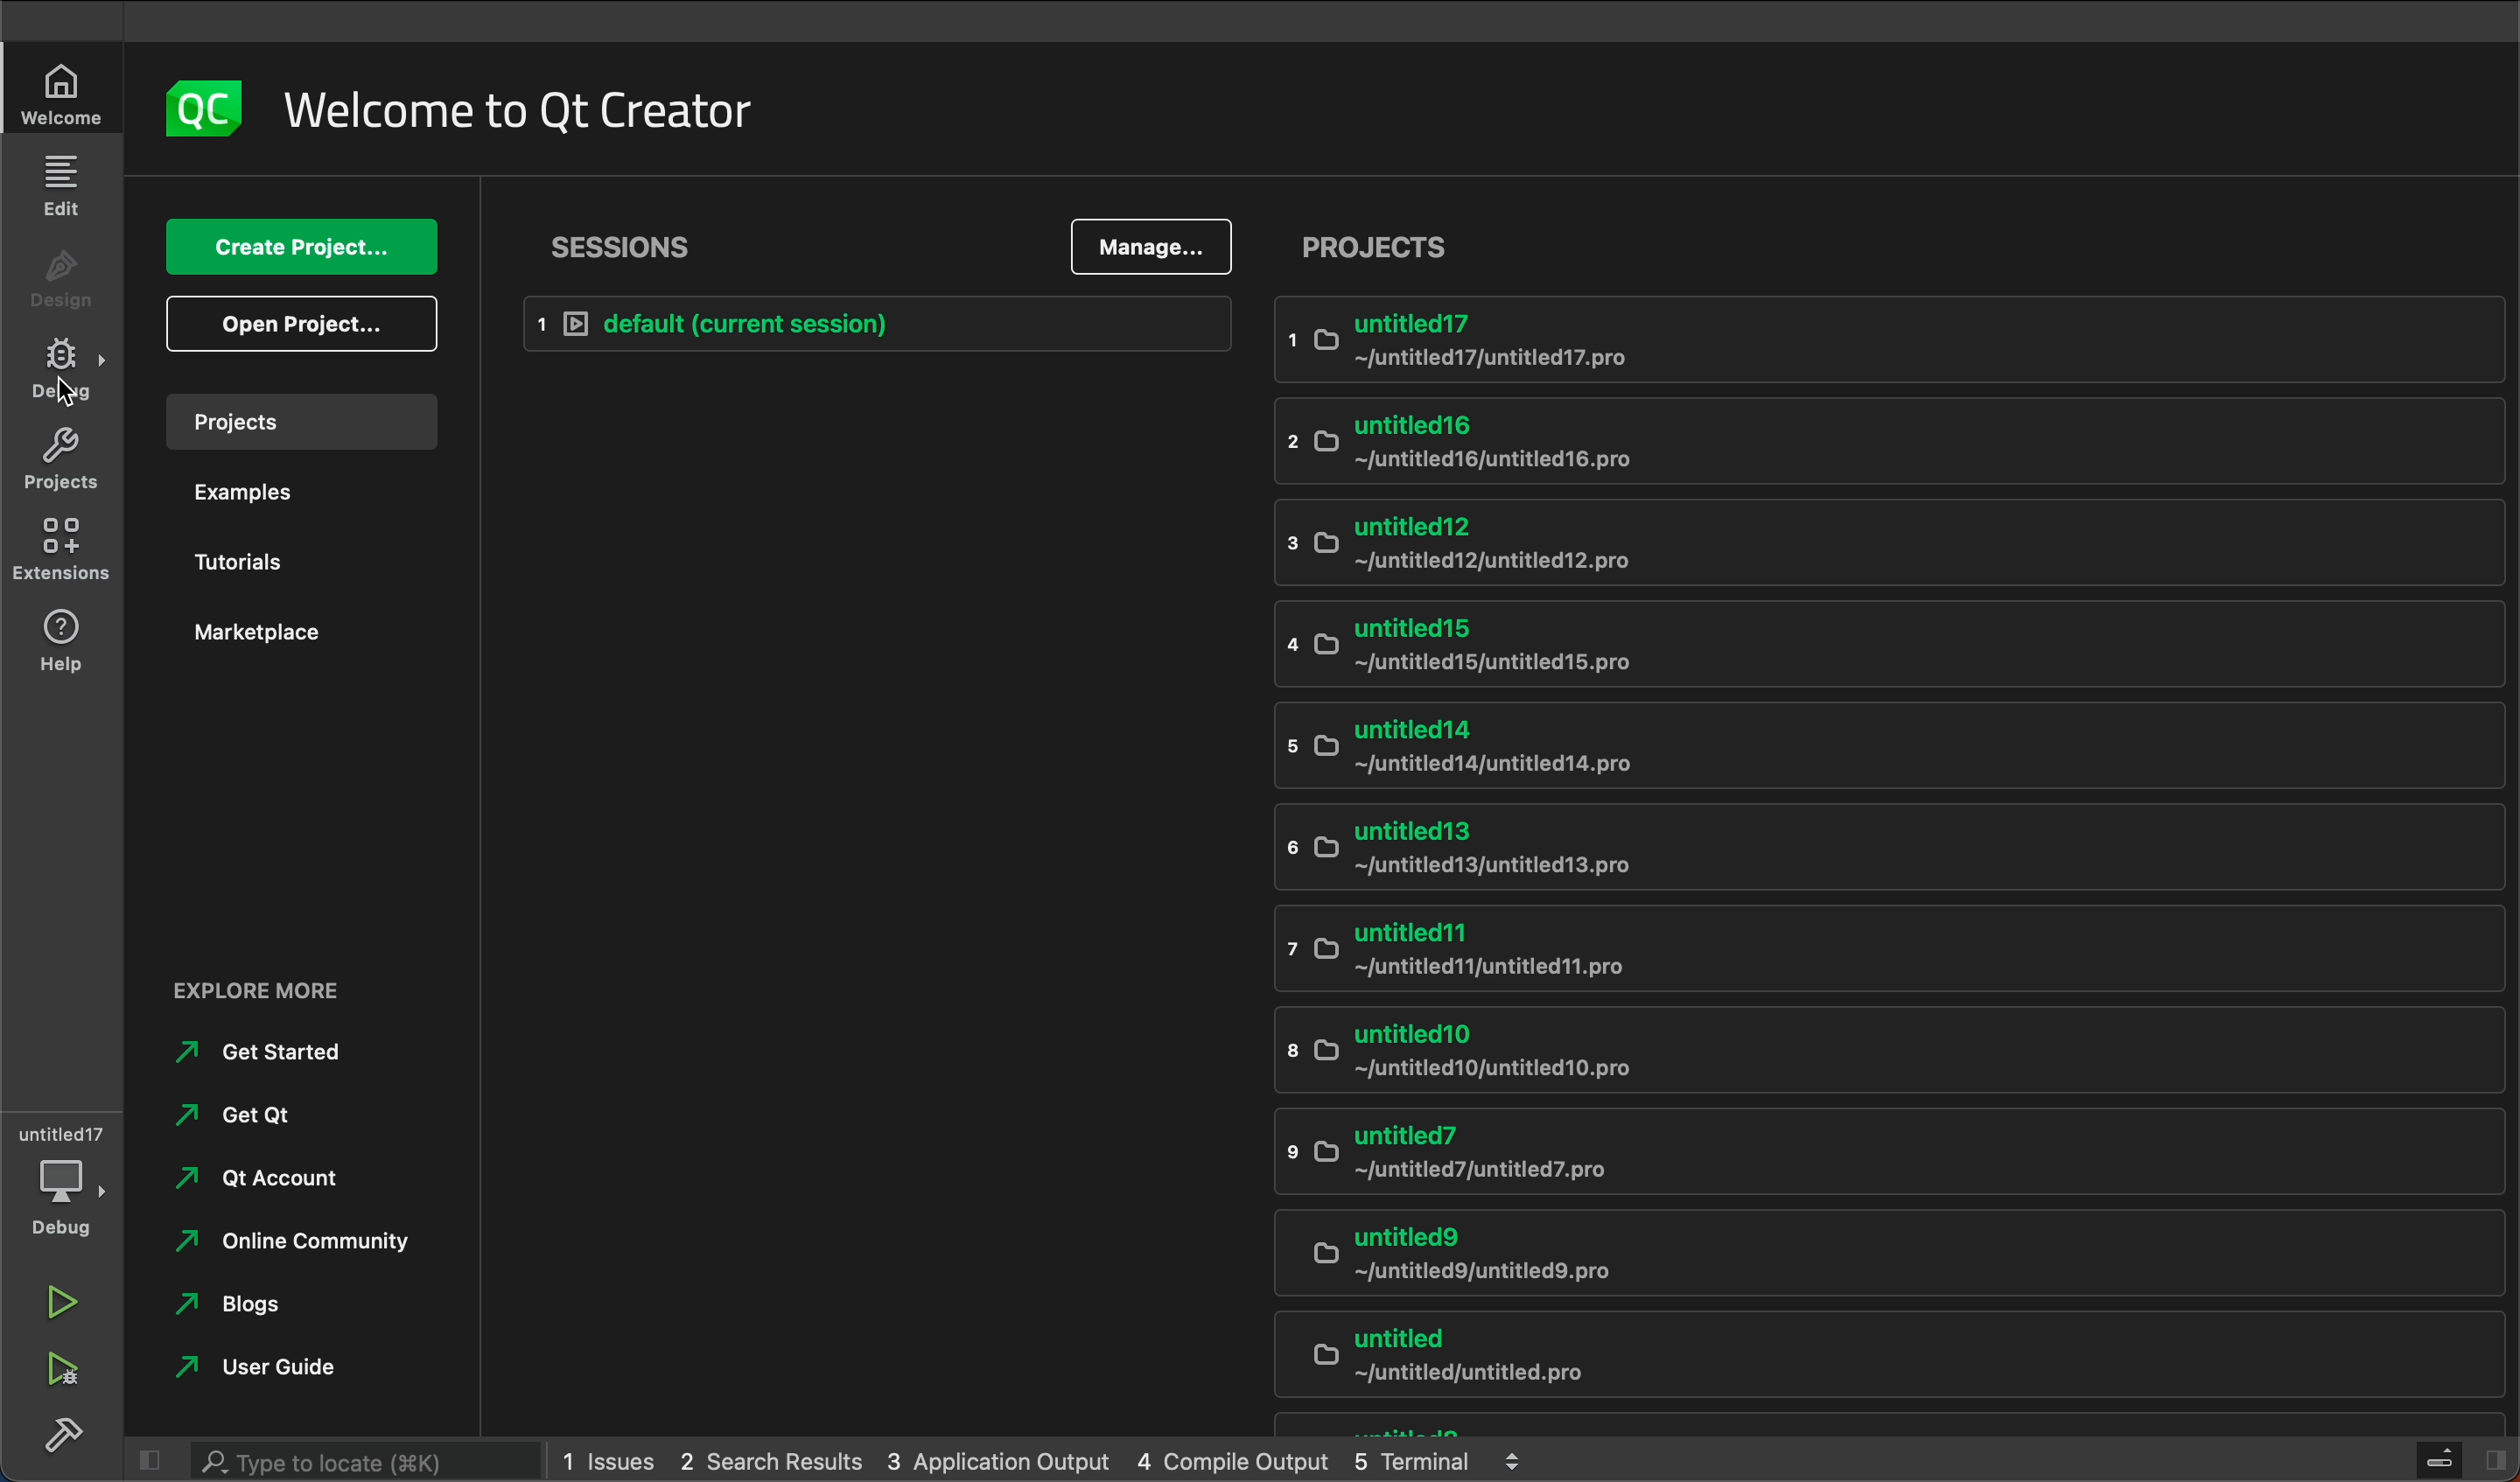  What do you see at coordinates (71, 459) in the screenshot?
I see `projects` at bounding box center [71, 459].